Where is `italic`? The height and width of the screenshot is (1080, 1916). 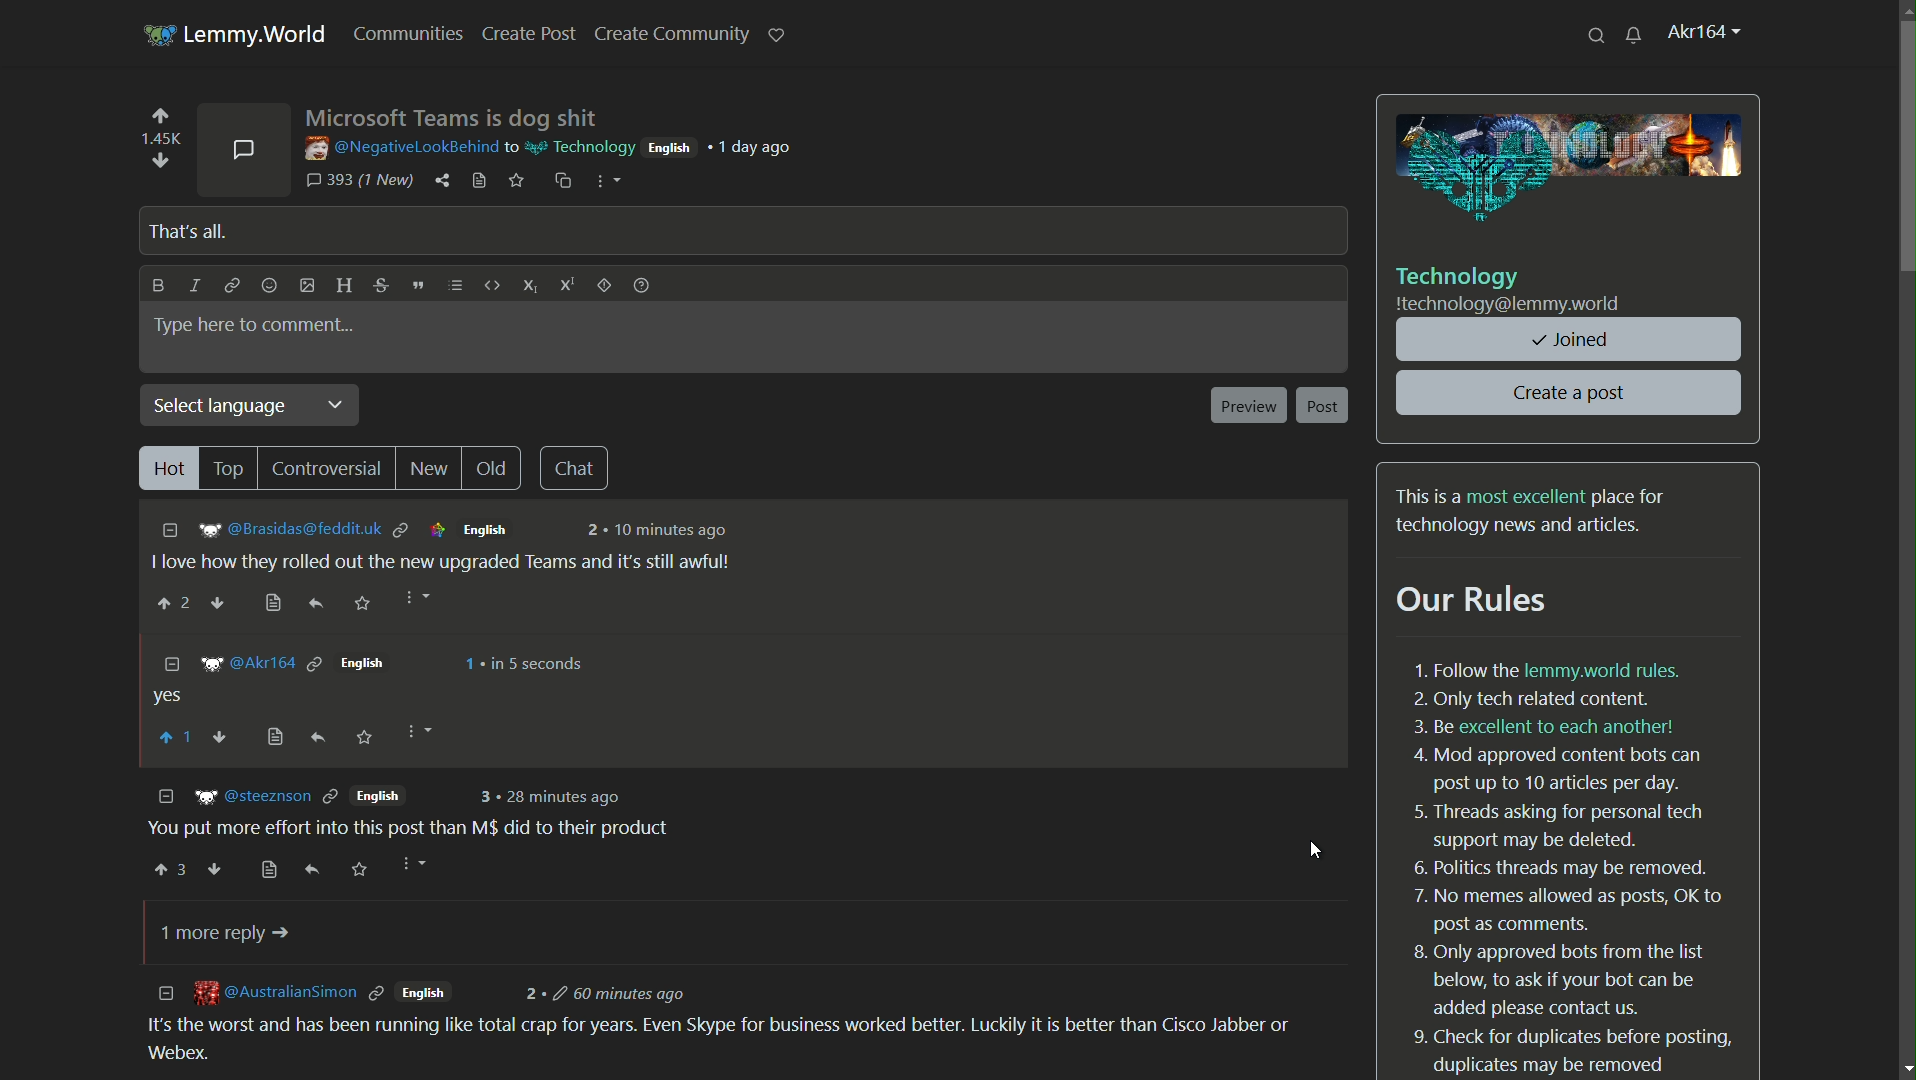 italic is located at coordinates (197, 286).